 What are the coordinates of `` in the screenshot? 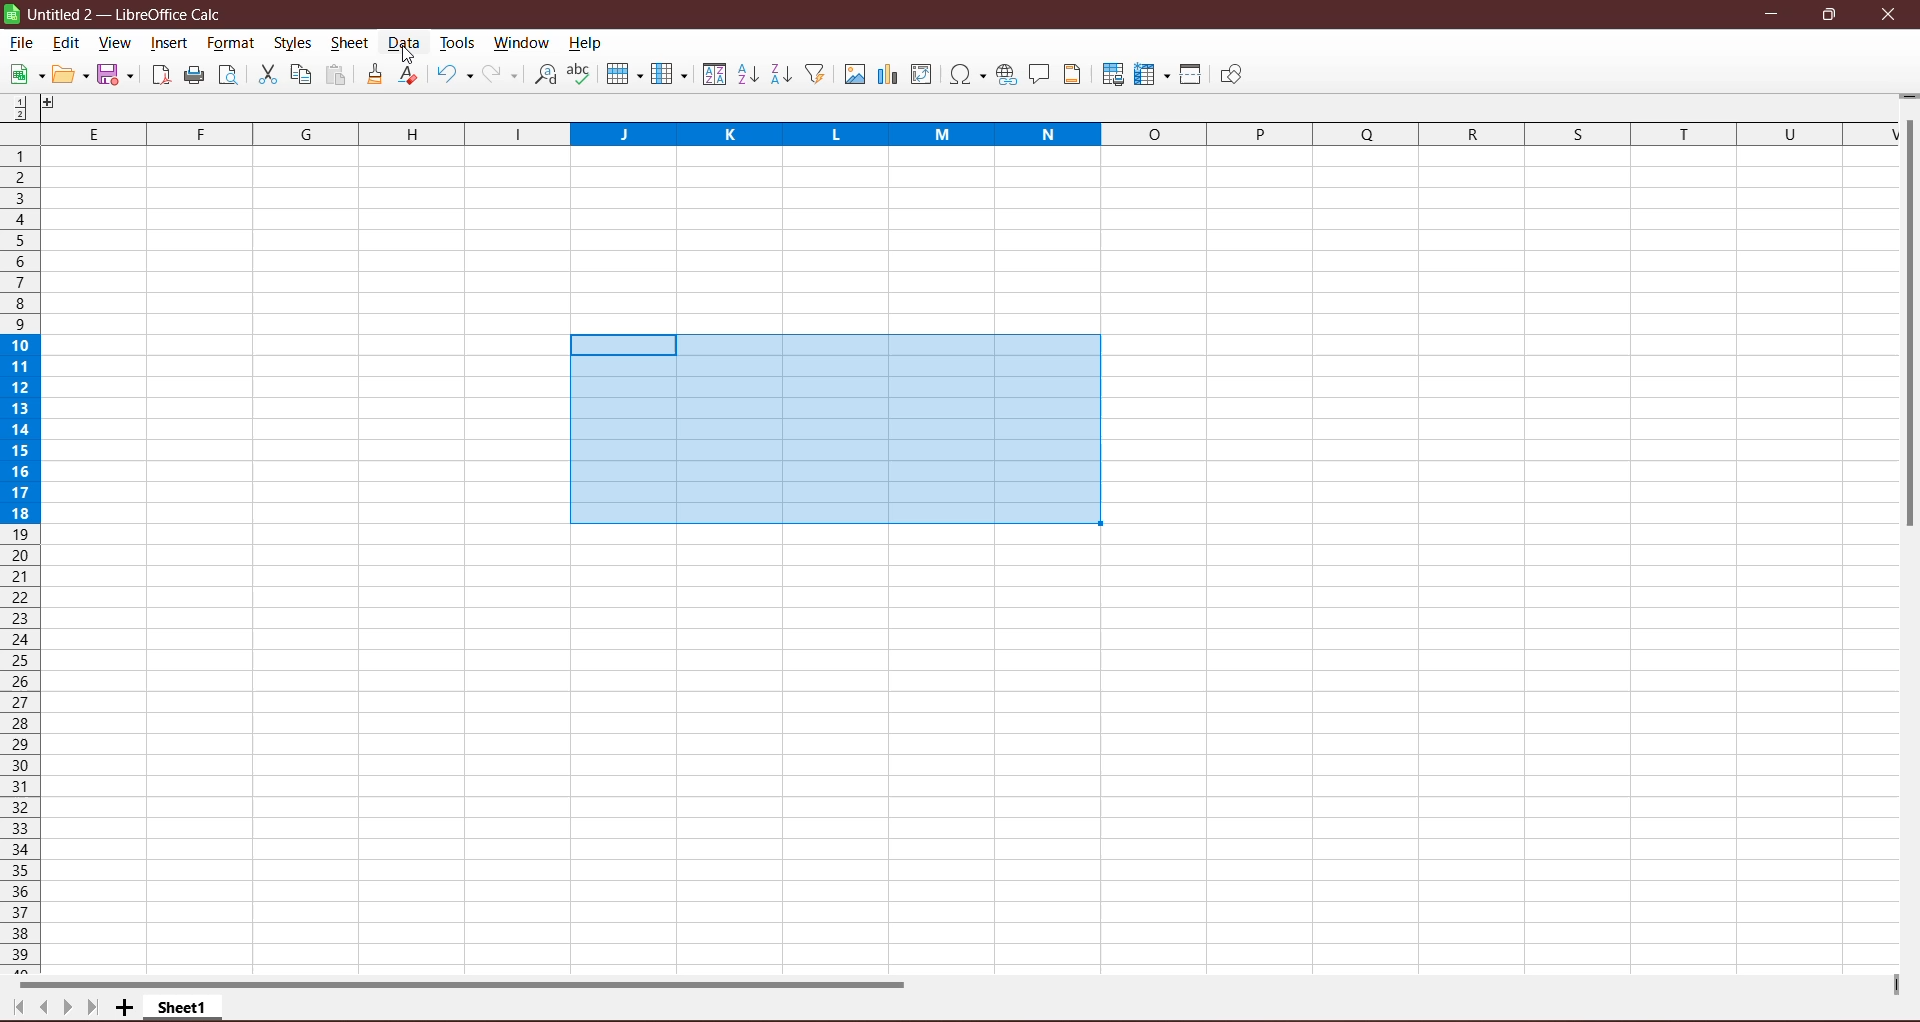 It's located at (57, 105).